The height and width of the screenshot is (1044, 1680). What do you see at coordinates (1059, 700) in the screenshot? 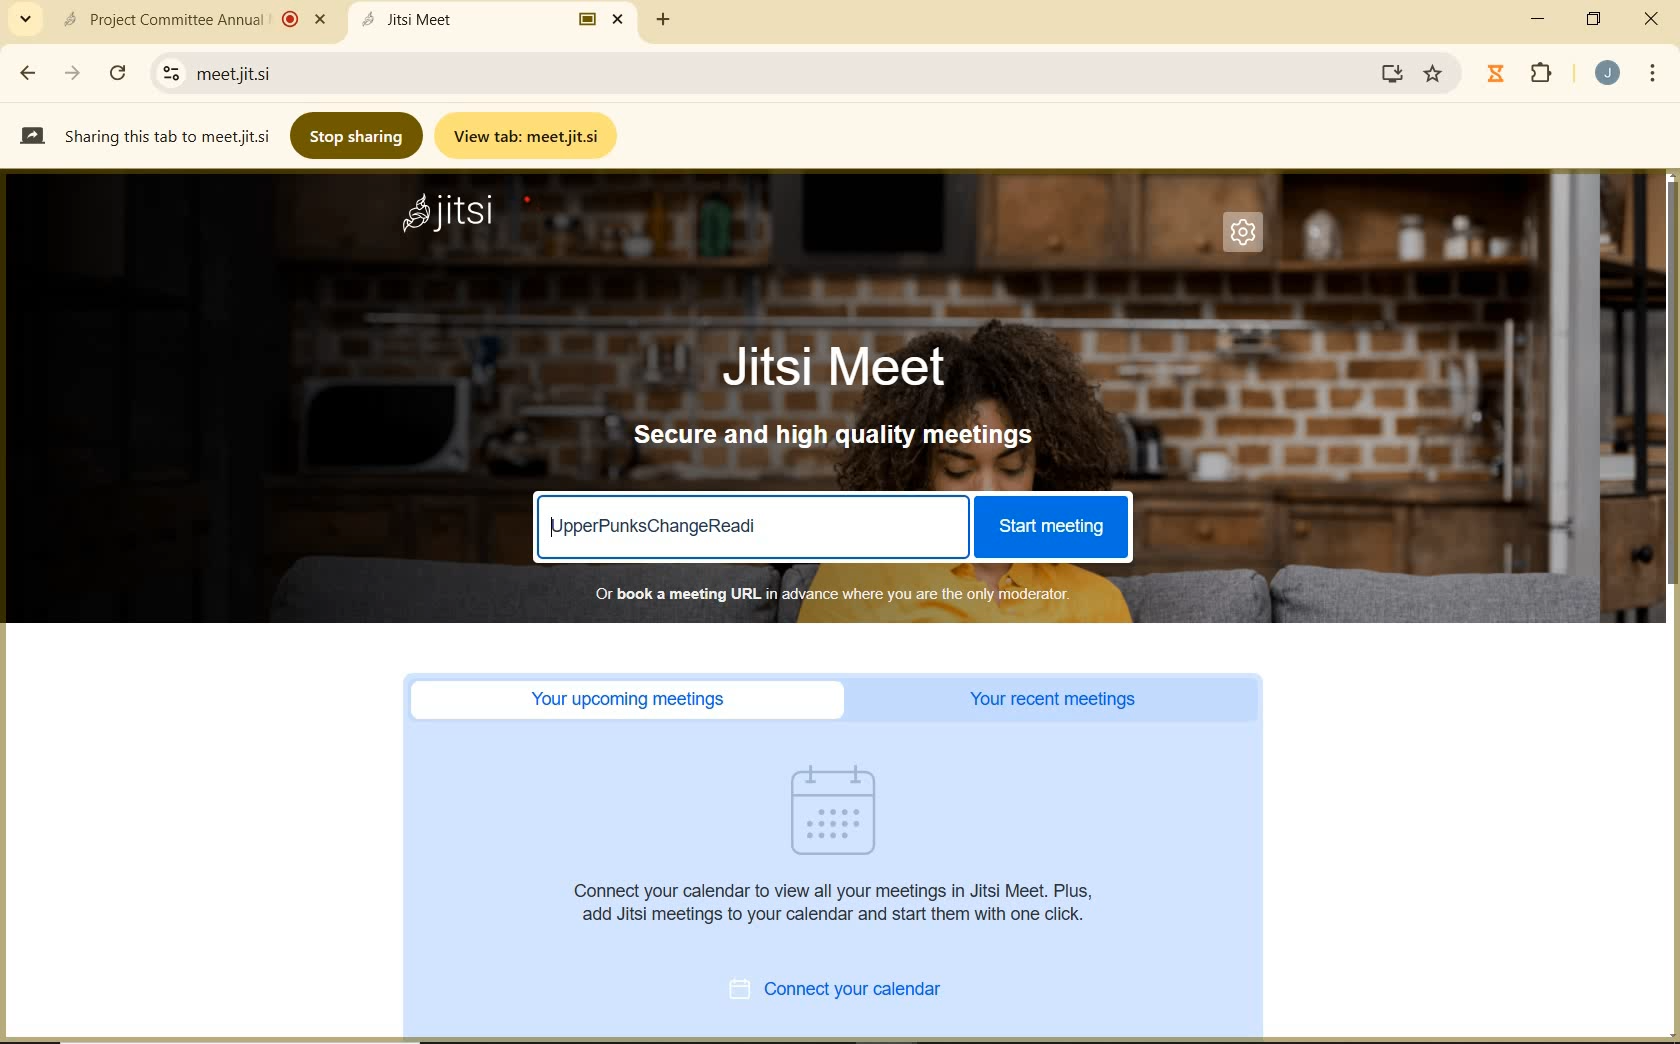
I see `YOUR RECENT MEETINGS` at bounding box center [1059, 700].